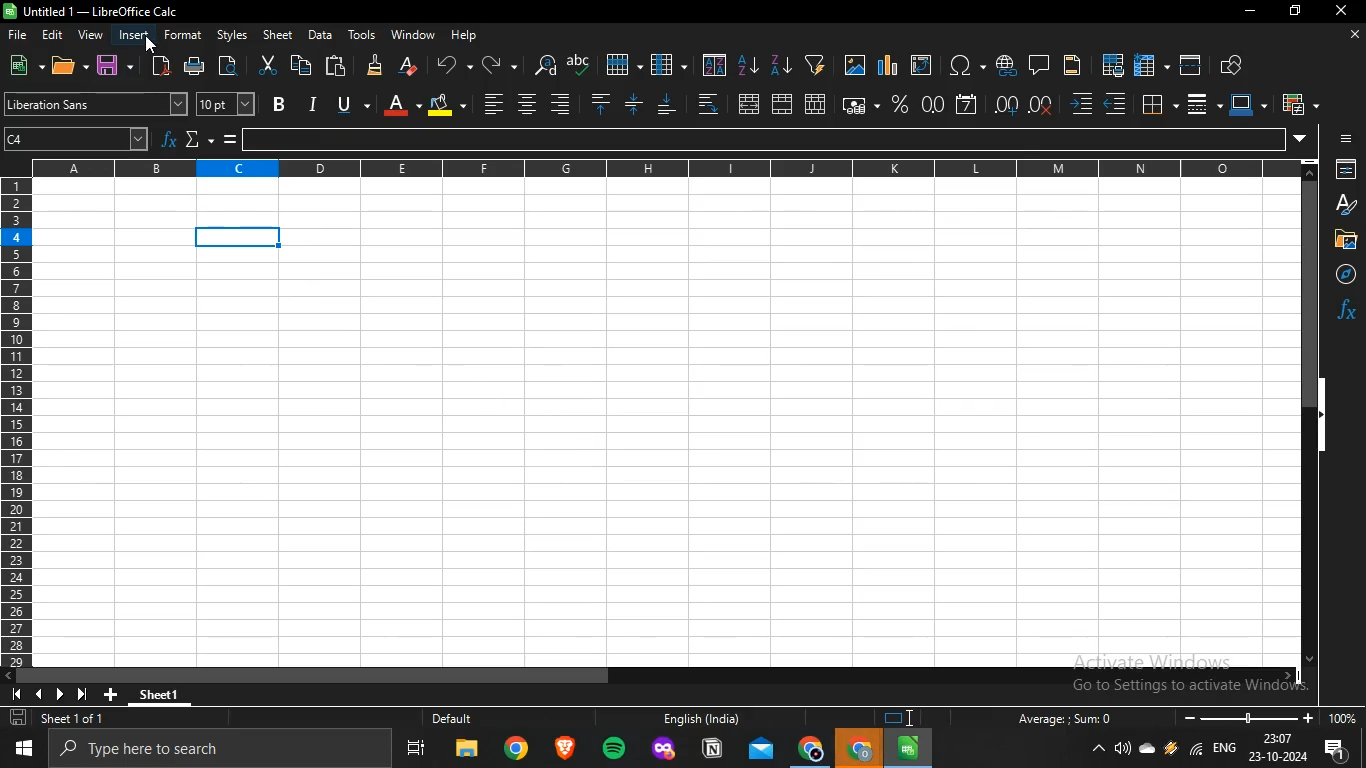  I want to click on align  bottom, so click(669, 105).